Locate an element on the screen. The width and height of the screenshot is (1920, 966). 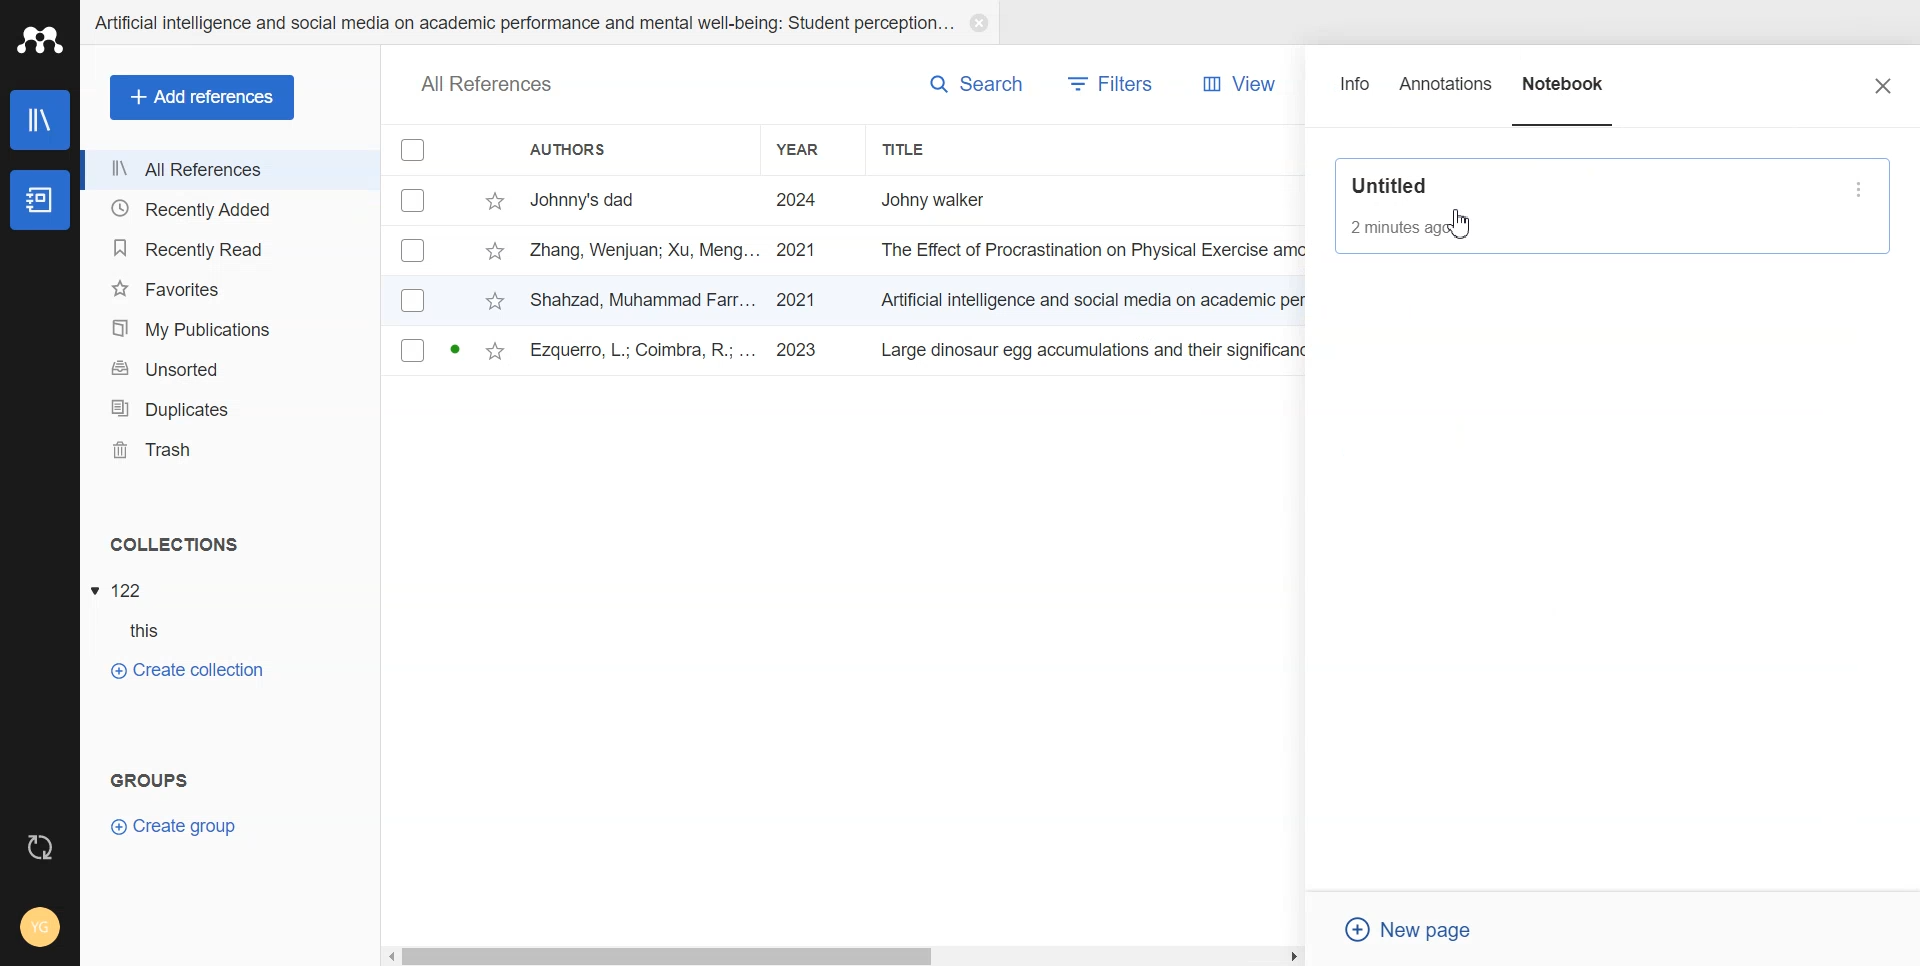
Johny walker is located at coordinates (954, 198).